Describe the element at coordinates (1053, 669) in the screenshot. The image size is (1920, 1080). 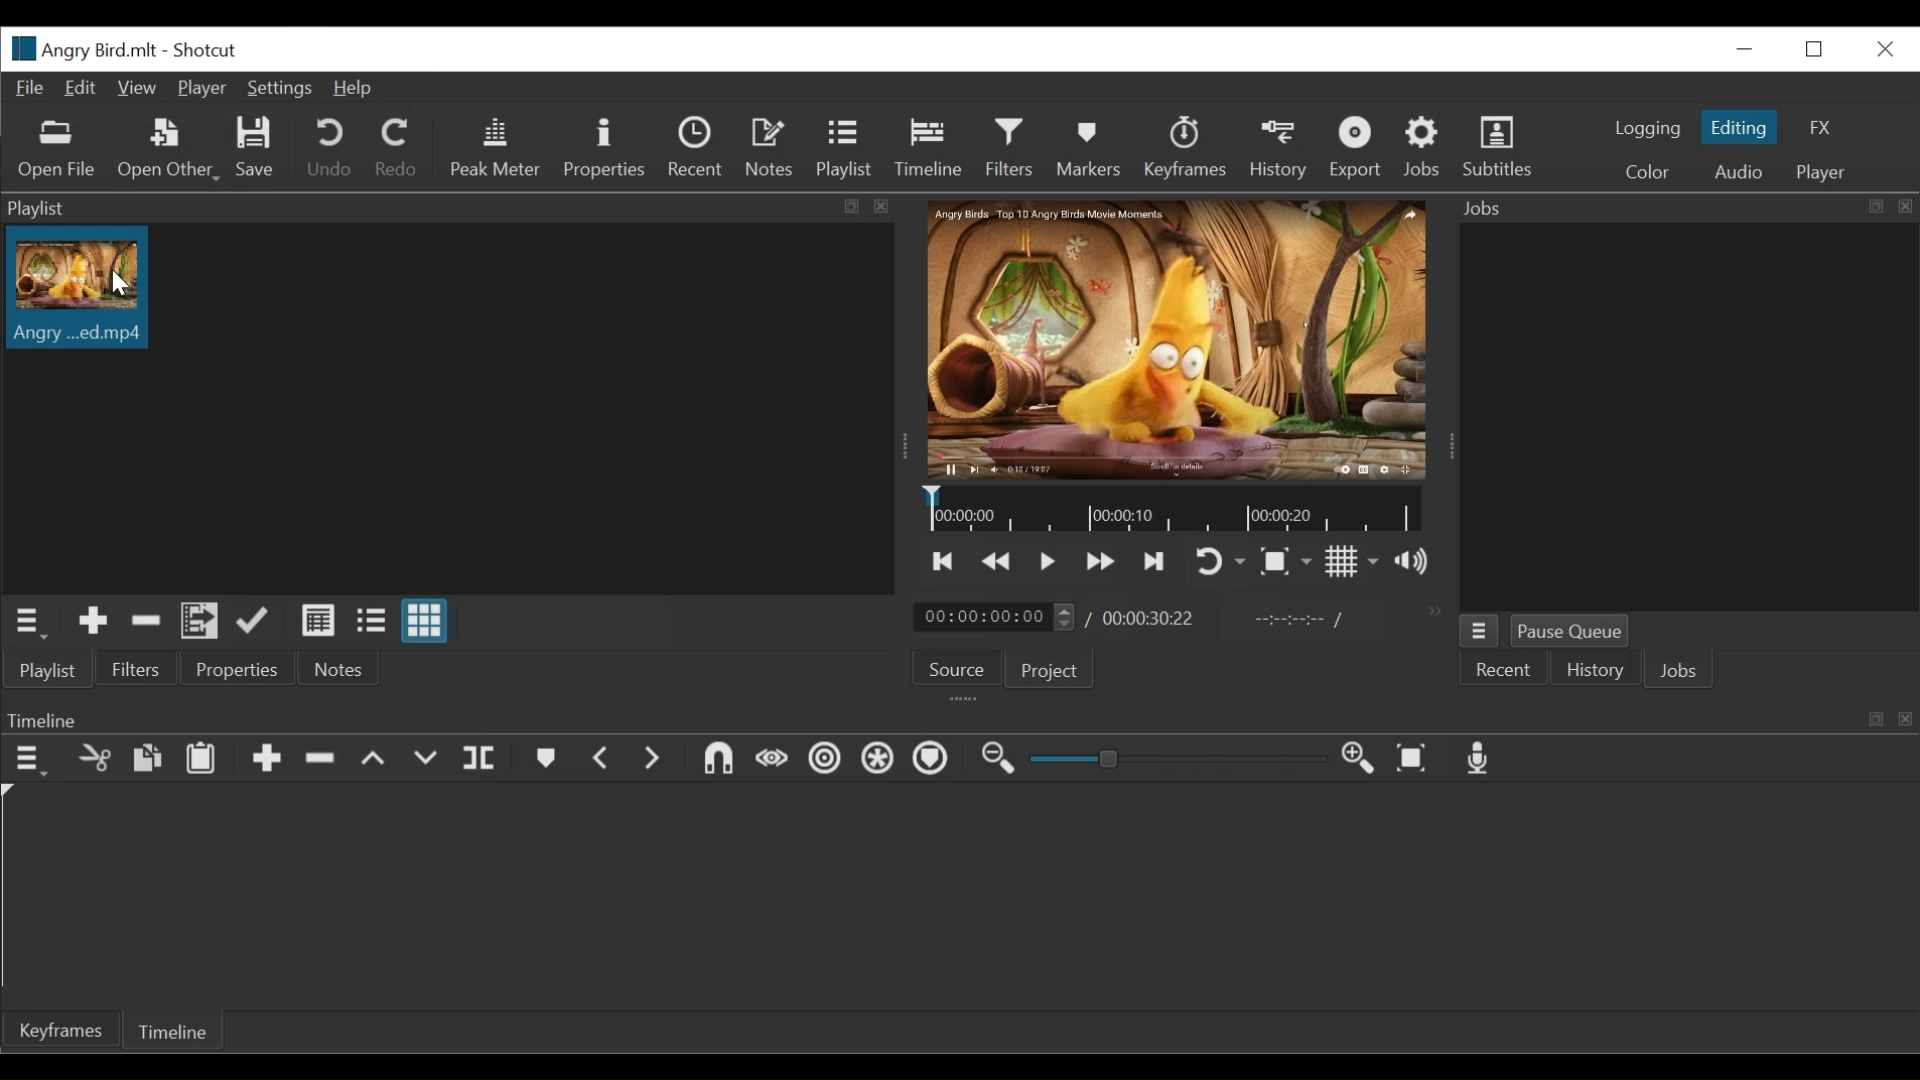
I see `Project` at that location.